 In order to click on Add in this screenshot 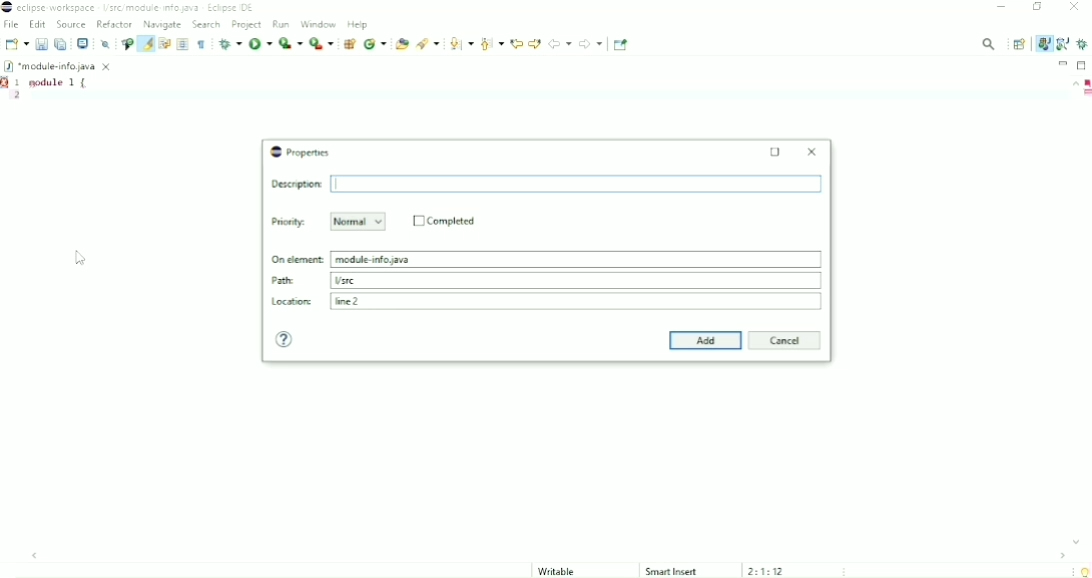, I will do `click(704, 341)`.